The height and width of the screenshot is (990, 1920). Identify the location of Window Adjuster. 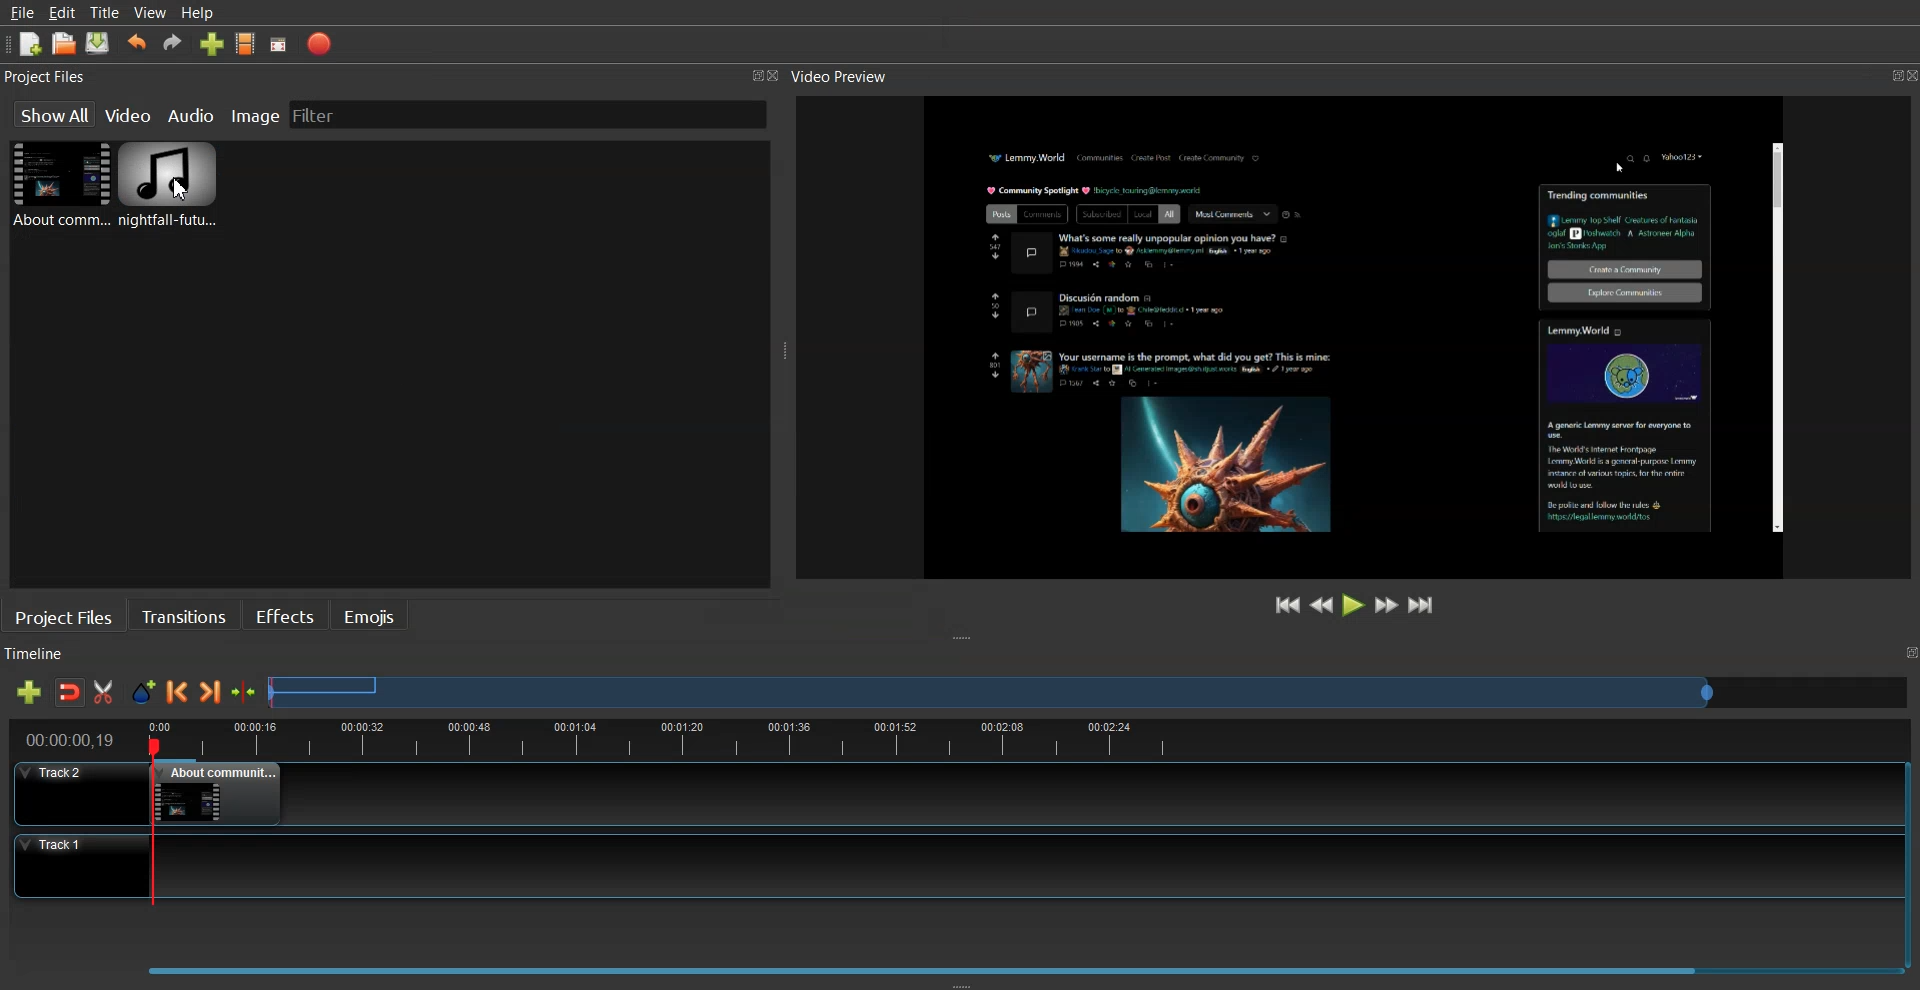
(785, 355).